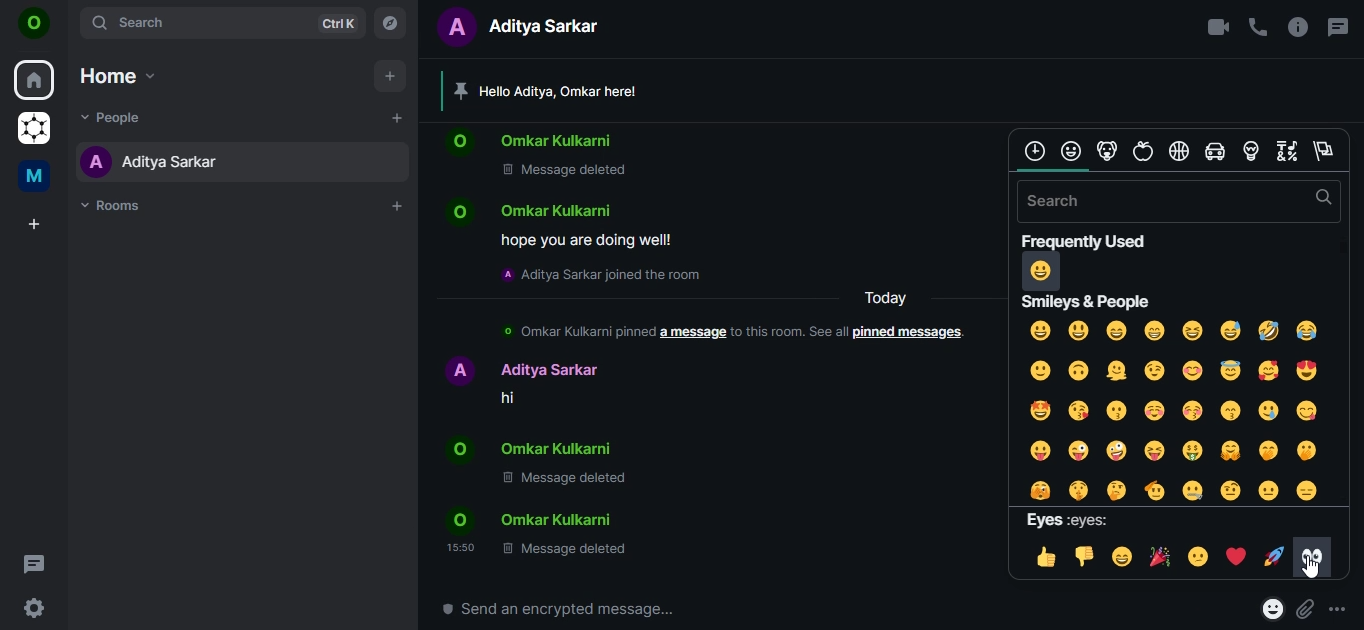  I want to click on home, so click(34, 80).